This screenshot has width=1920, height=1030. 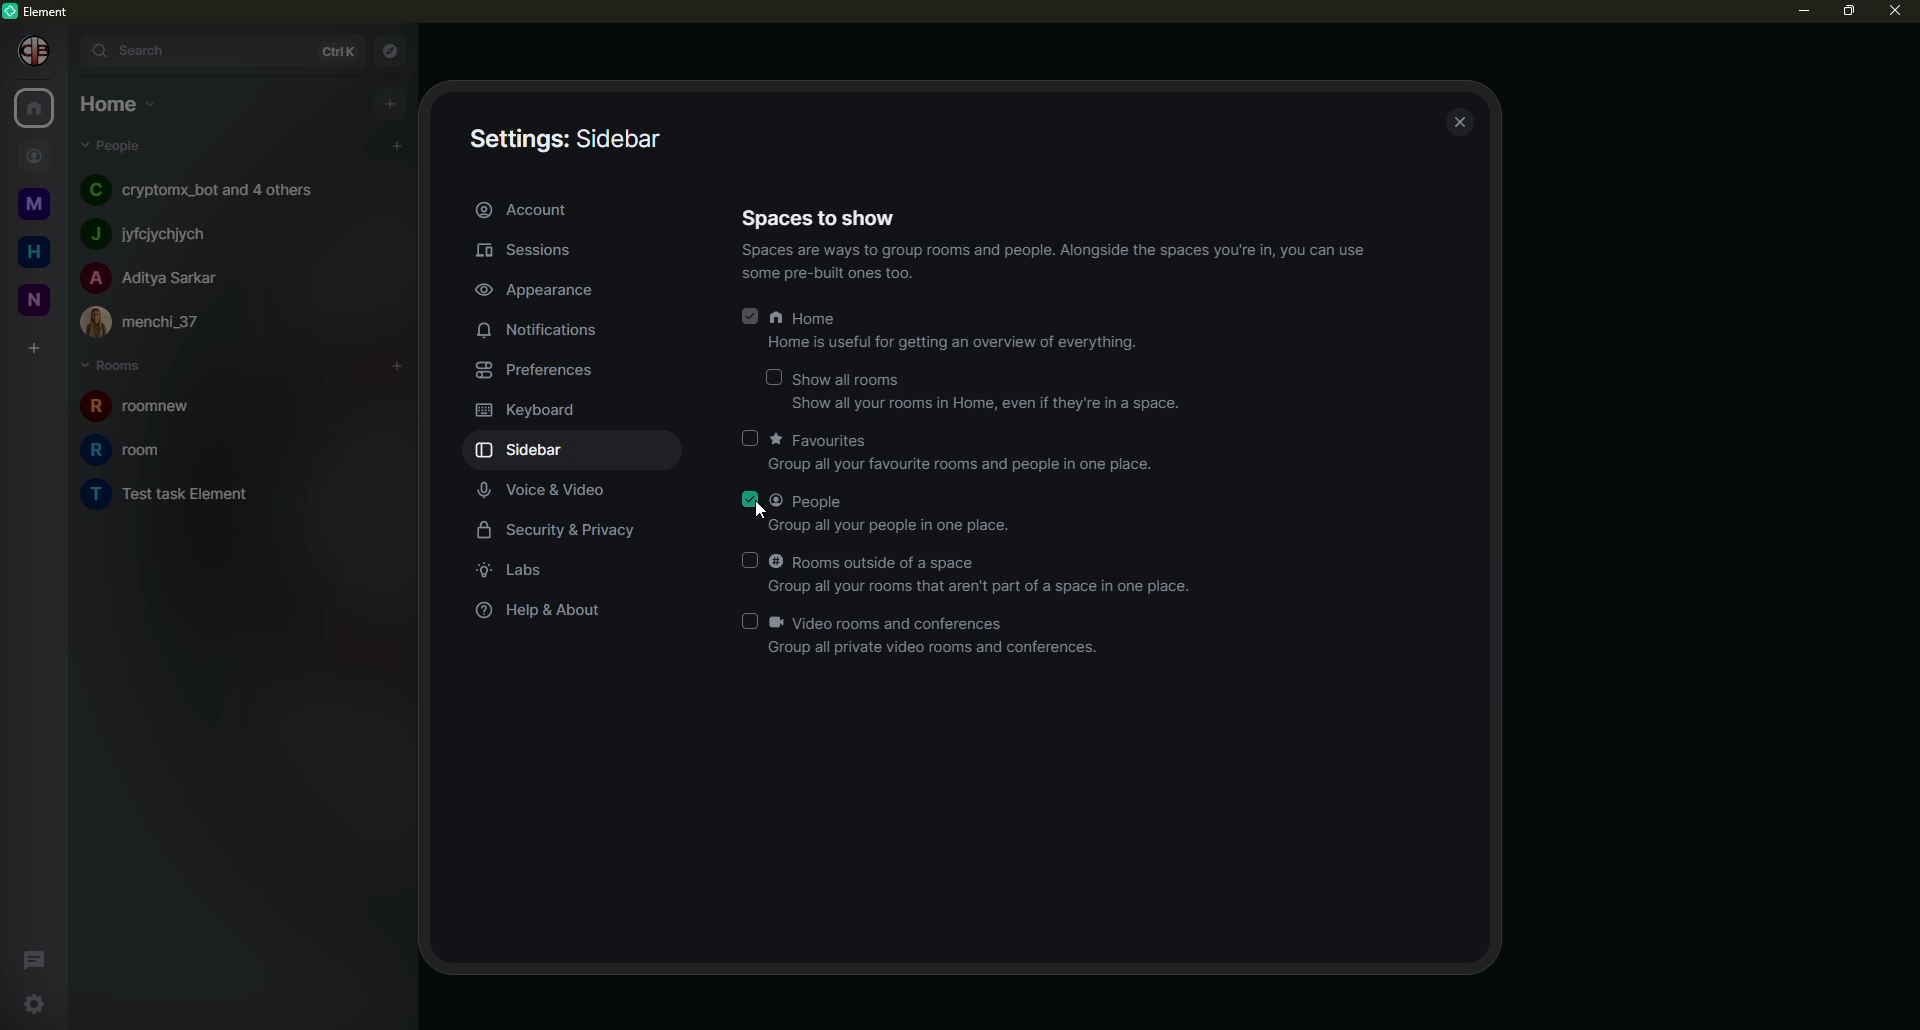 What do you see at coordinates (396, 147) in the screenshot?
I see `add` at bounding box center [396, 147].